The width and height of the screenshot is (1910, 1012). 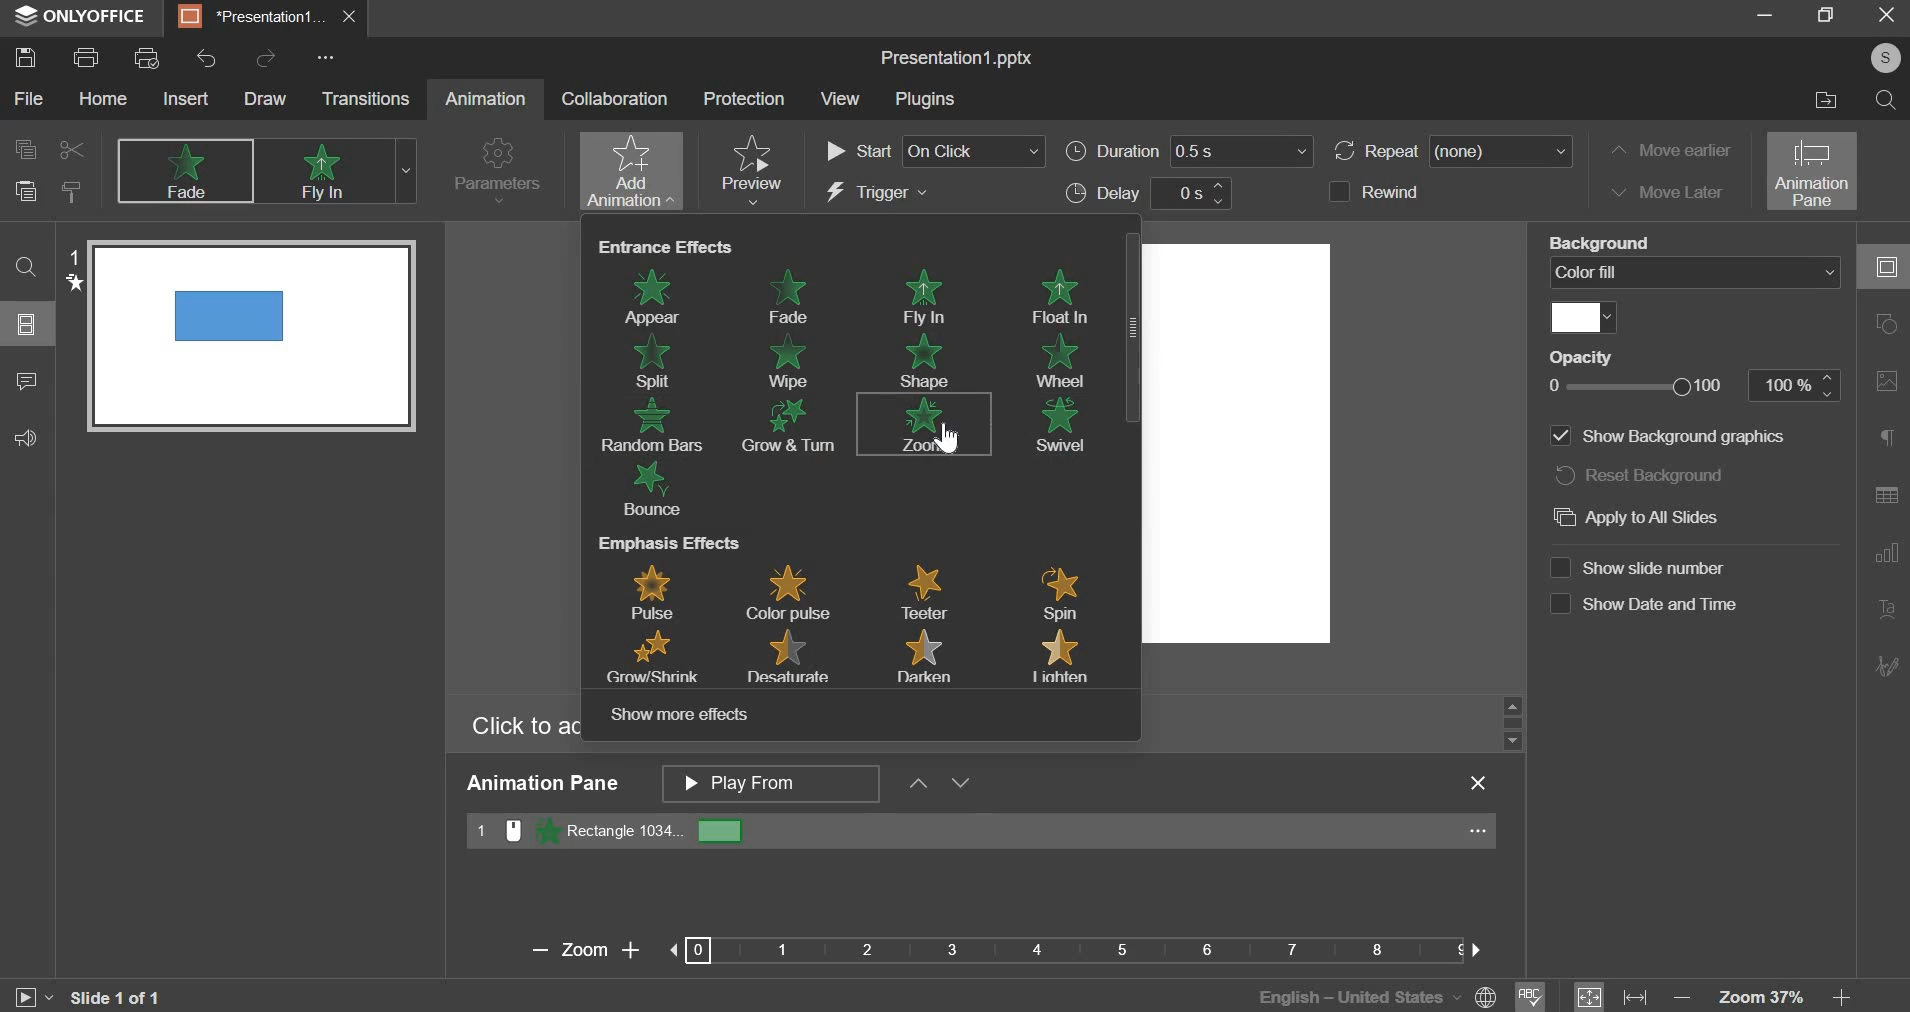 I want to click on fade, so click(x=793, y=299).